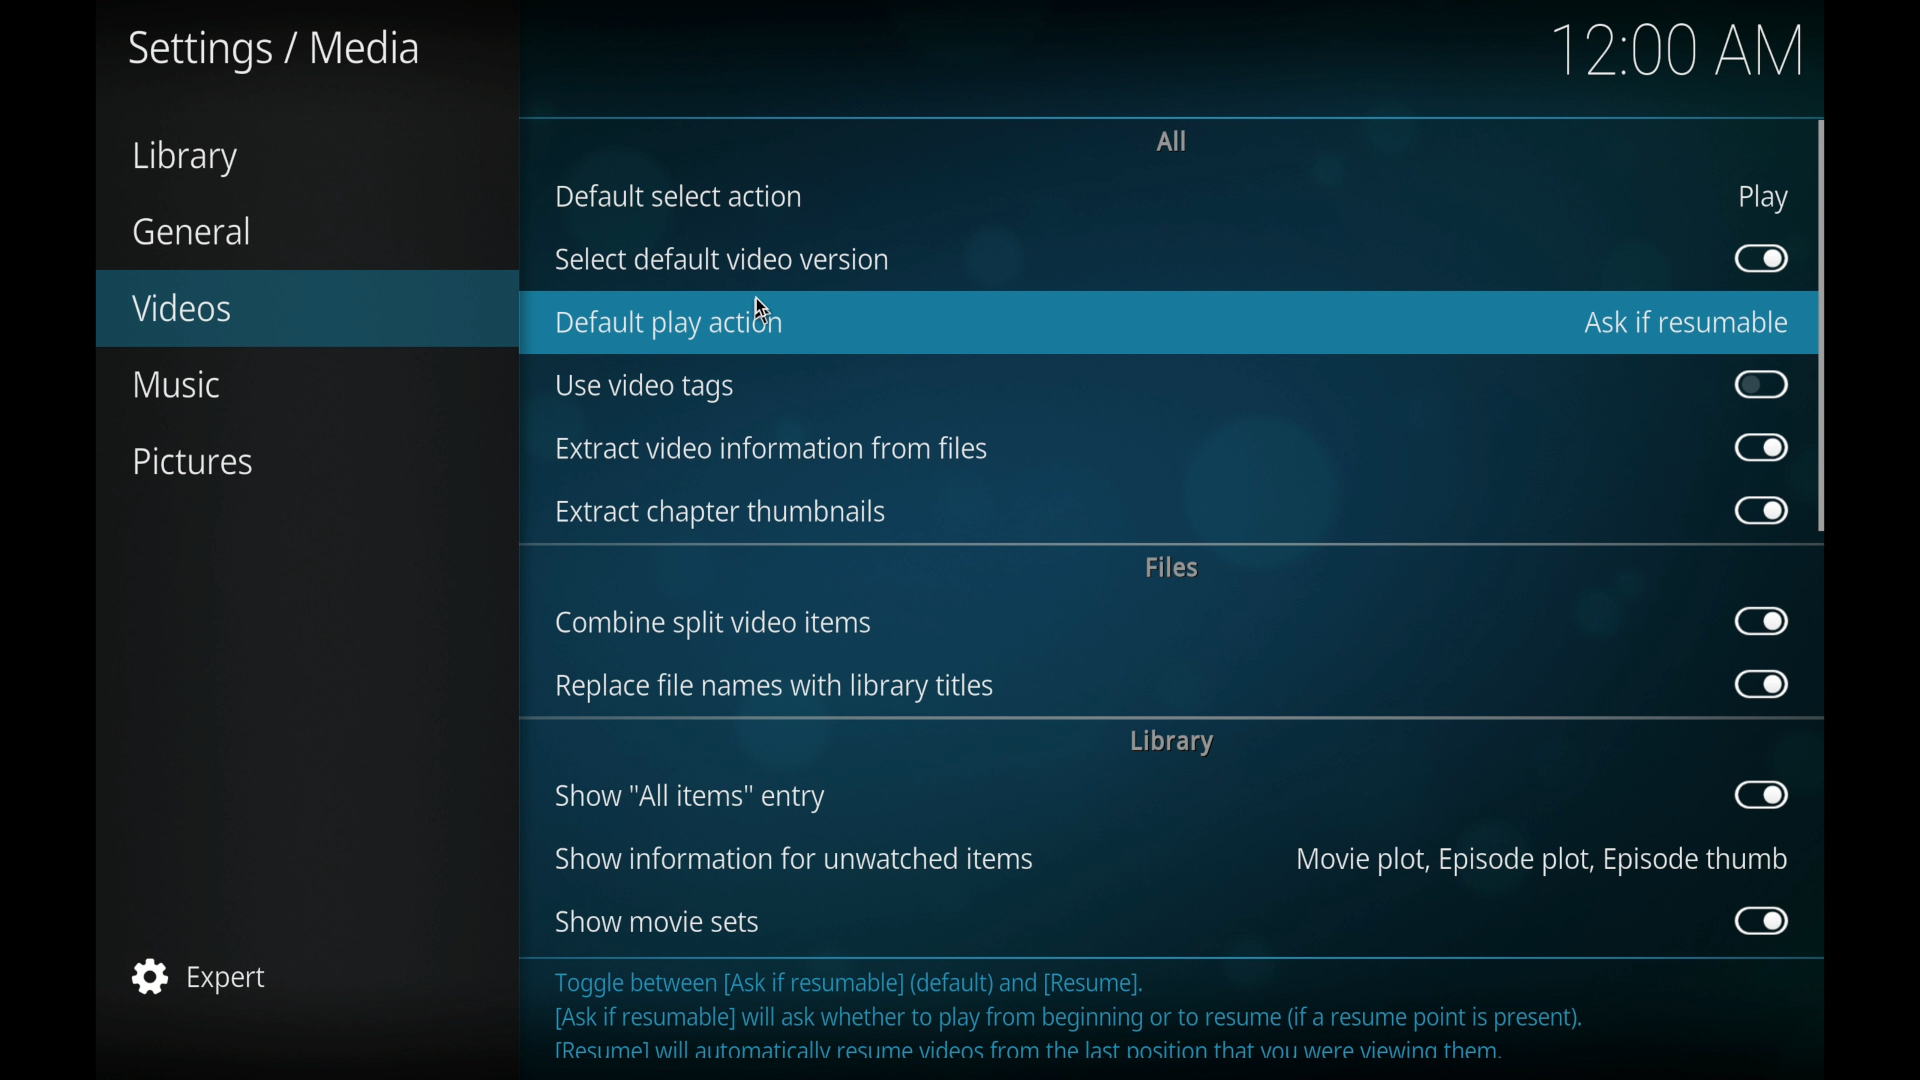 The height and width of the screenshot is (1080, 1920). Describe the element at coordinates (794, 859) in the screenshot. I see `show information for unwatched items` at that location.